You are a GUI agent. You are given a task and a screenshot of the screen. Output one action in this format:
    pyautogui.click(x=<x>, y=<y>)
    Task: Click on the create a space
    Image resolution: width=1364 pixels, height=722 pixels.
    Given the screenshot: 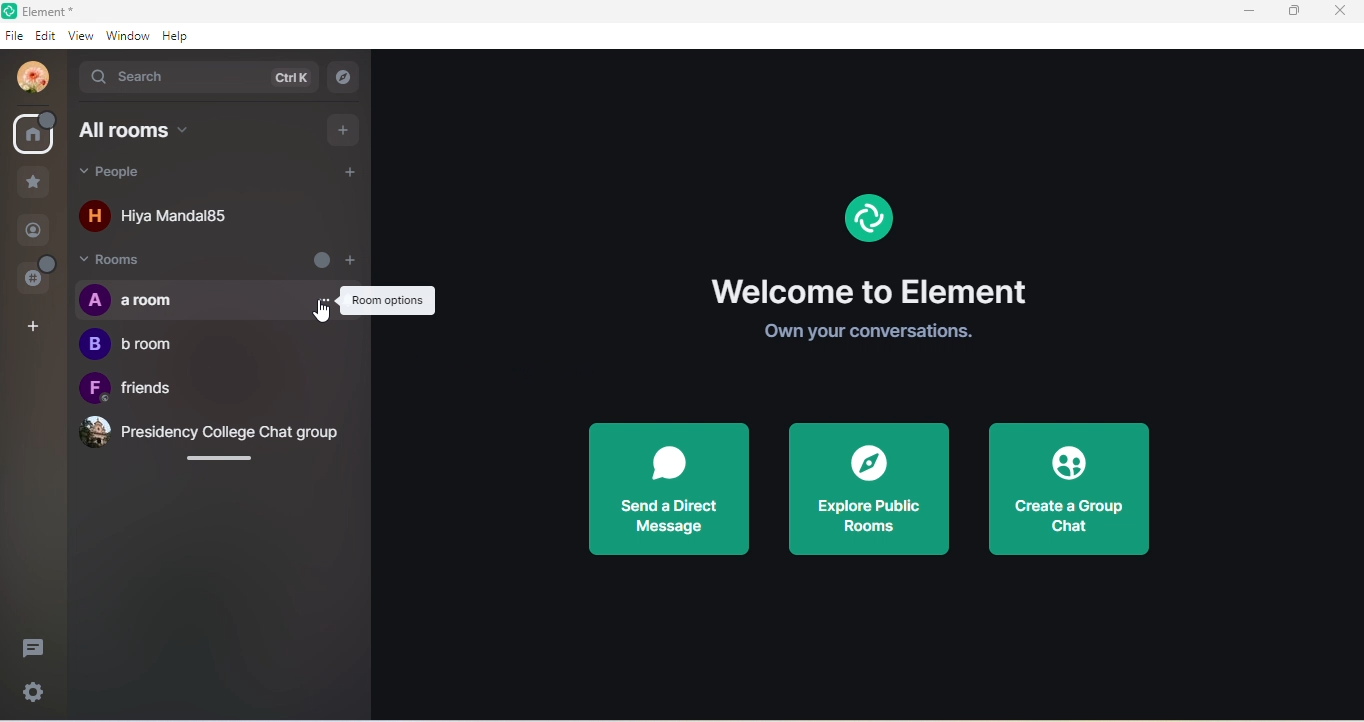 What is the action you would take?
    pyautogui.click(x=35, y=327)
    